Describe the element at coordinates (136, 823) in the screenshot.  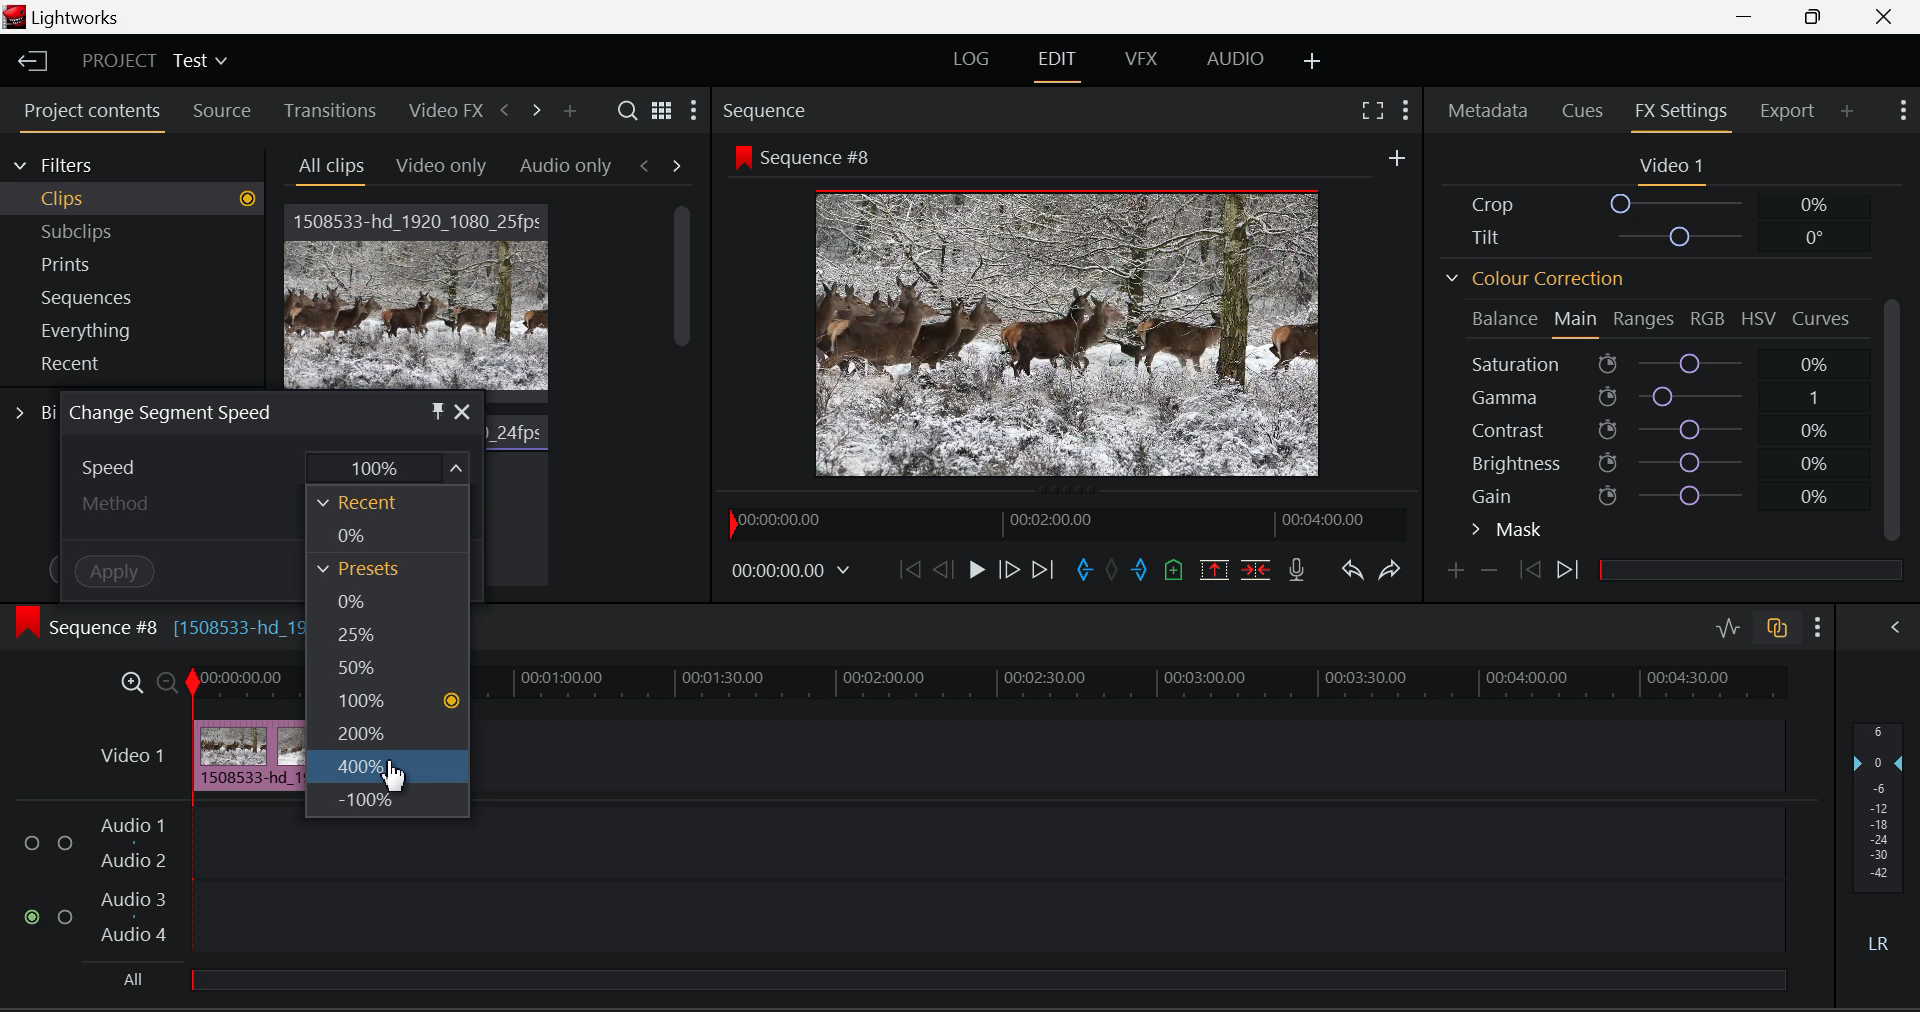
I see `Audio 1` at that location.